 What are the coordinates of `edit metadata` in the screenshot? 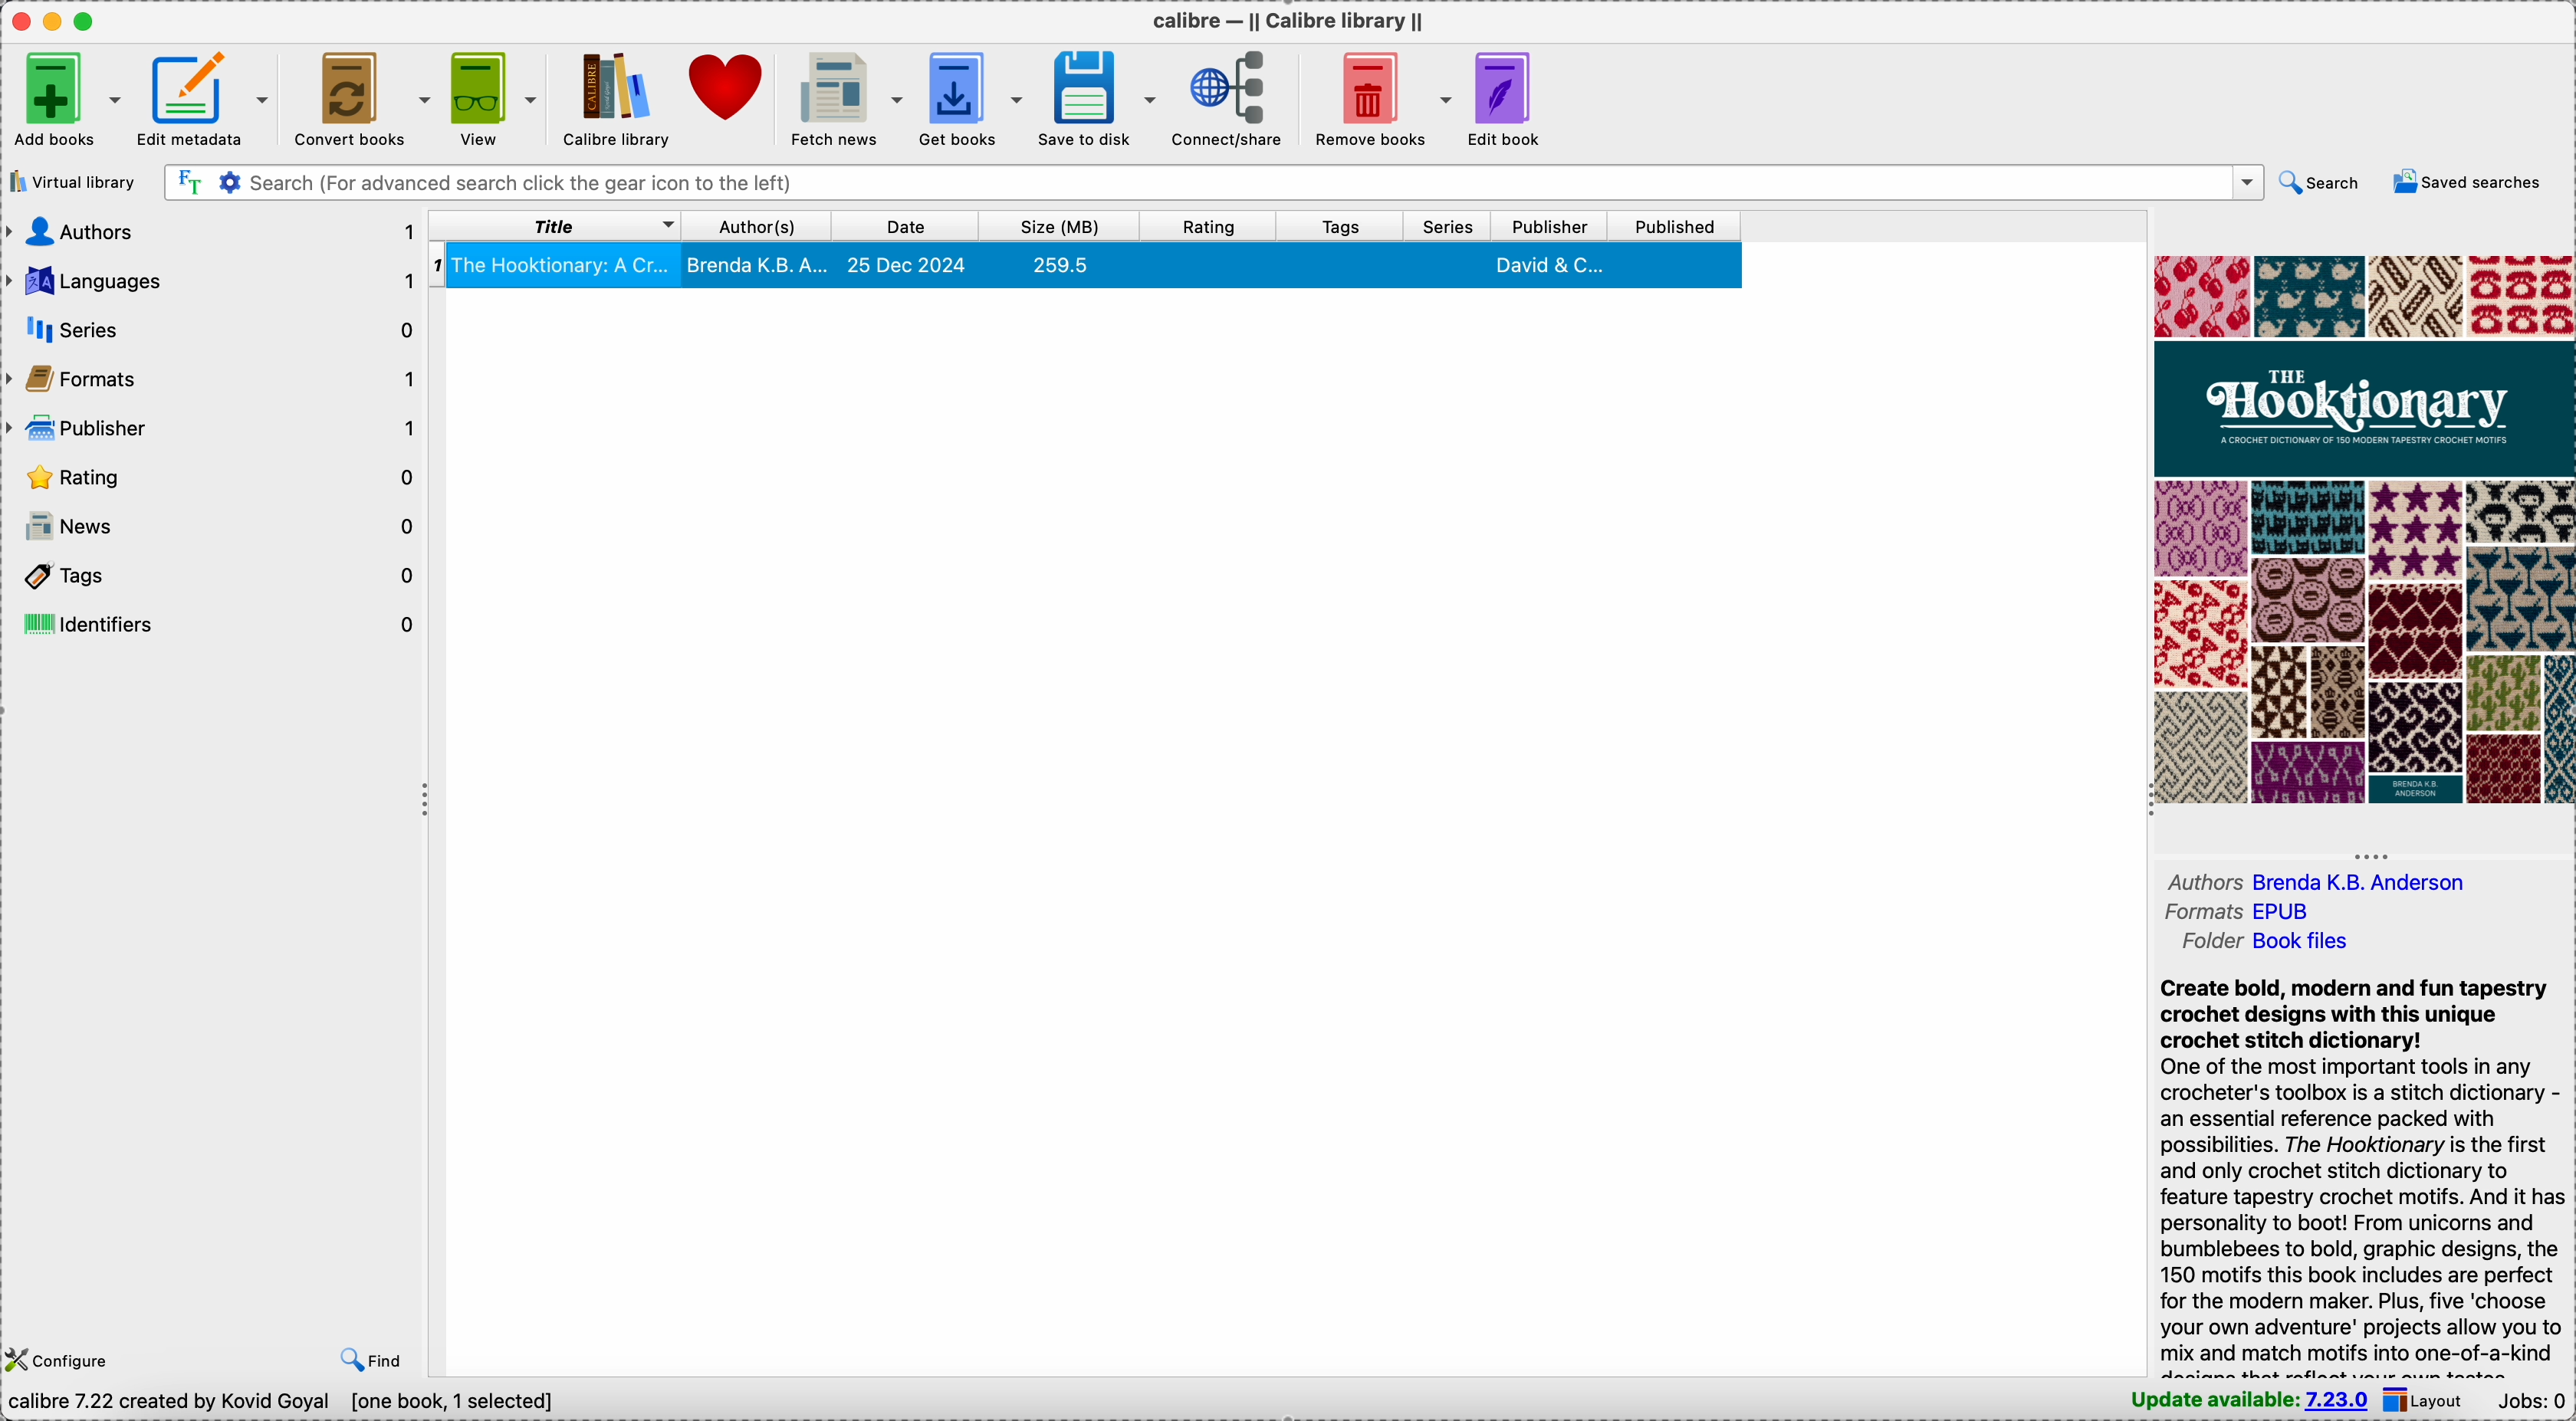 It's located at (206, 96).